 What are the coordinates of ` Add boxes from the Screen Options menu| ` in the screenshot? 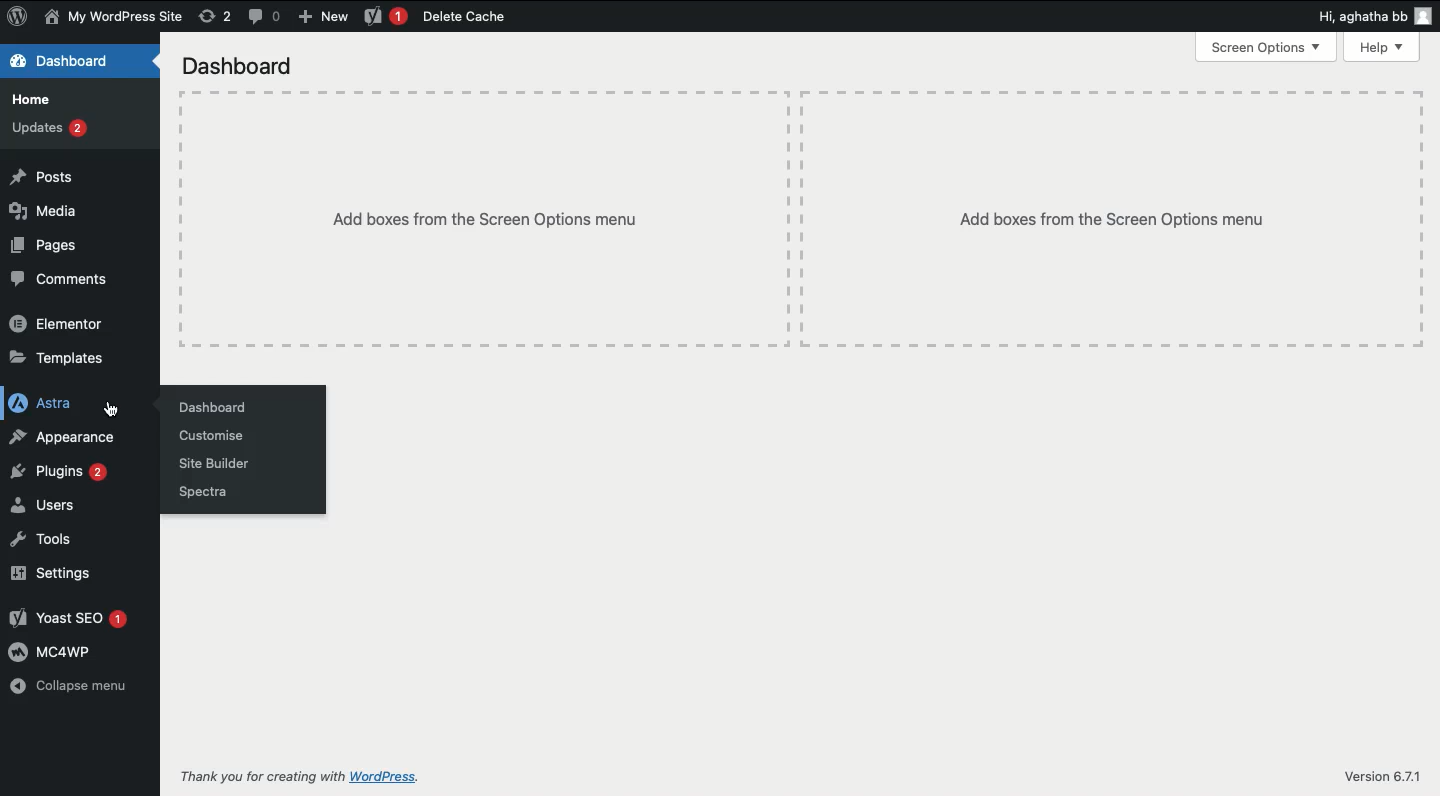 It's located at (1111, 219).